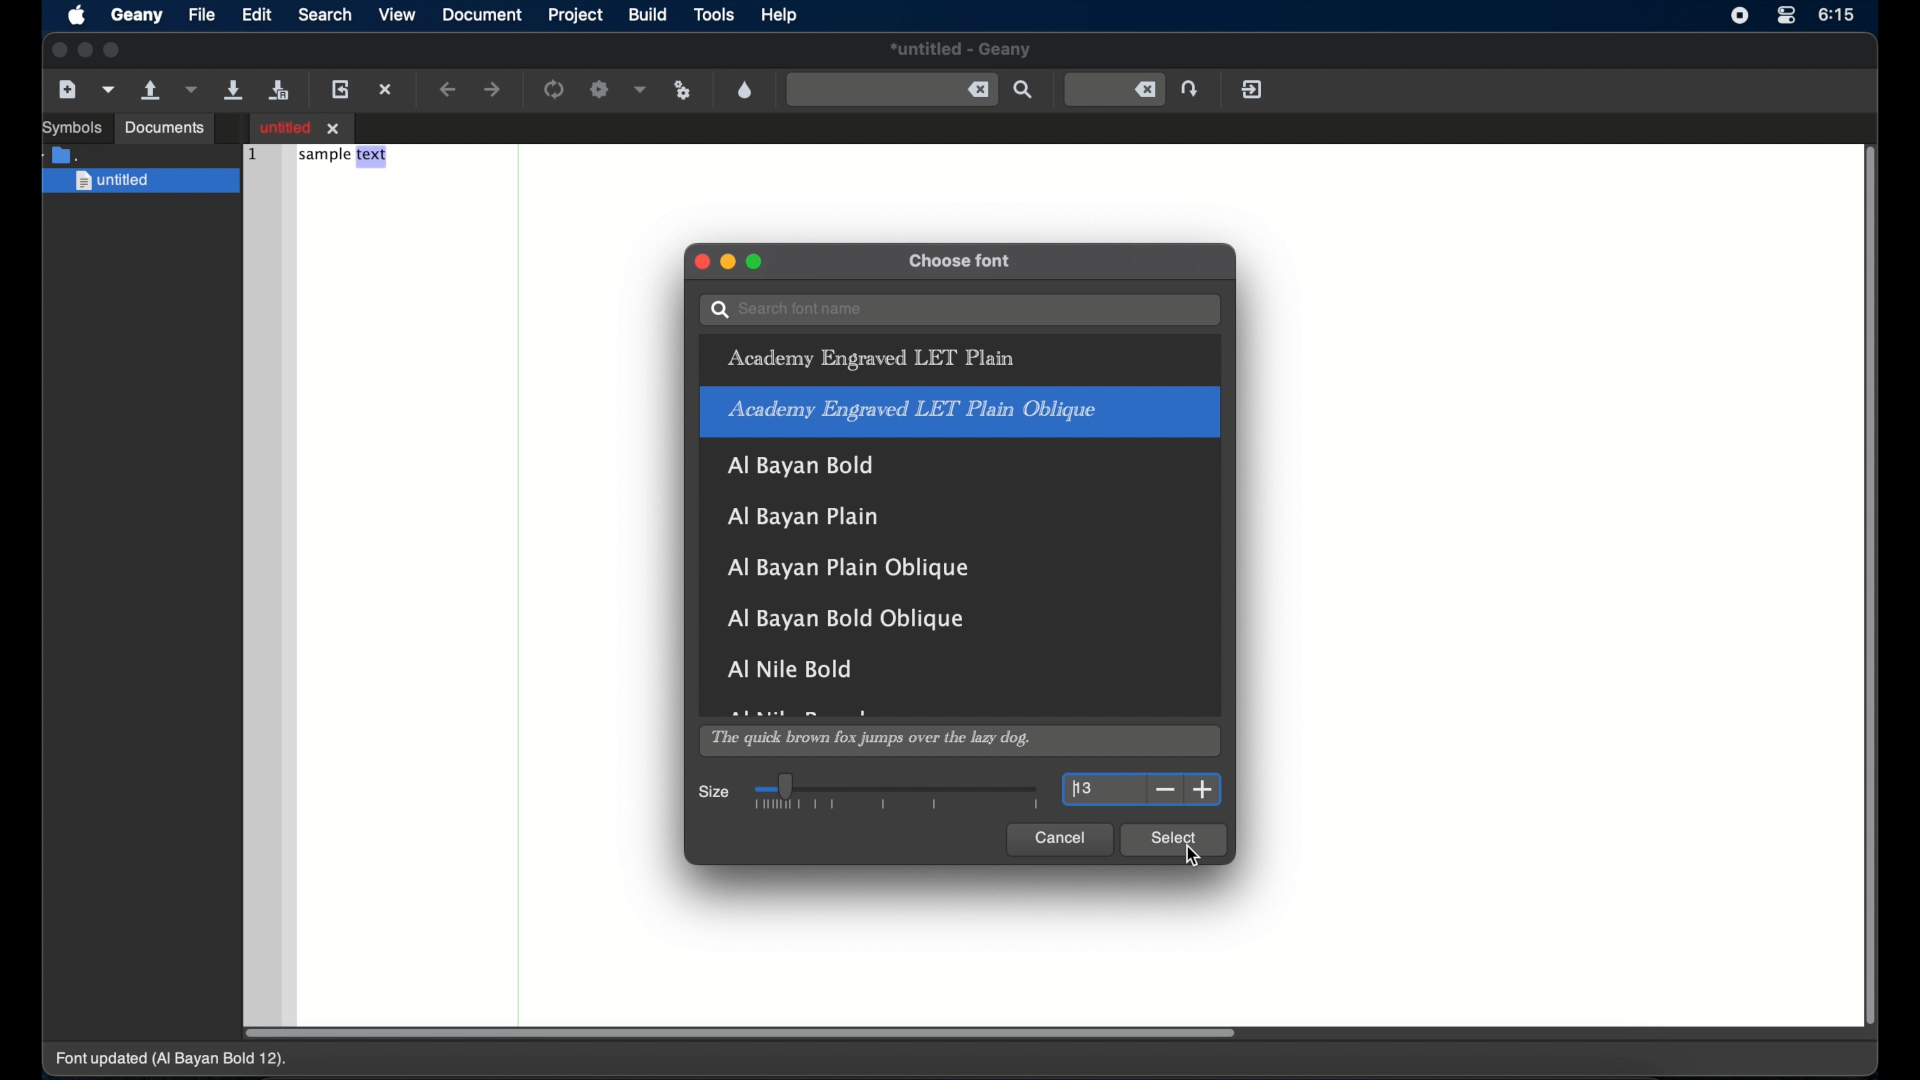 The width and height of the screenshot is (1920, 1080). Describe the element at coordinates (745, 89) in the screenshot. I see `open a color chooser dialogue` at that location.